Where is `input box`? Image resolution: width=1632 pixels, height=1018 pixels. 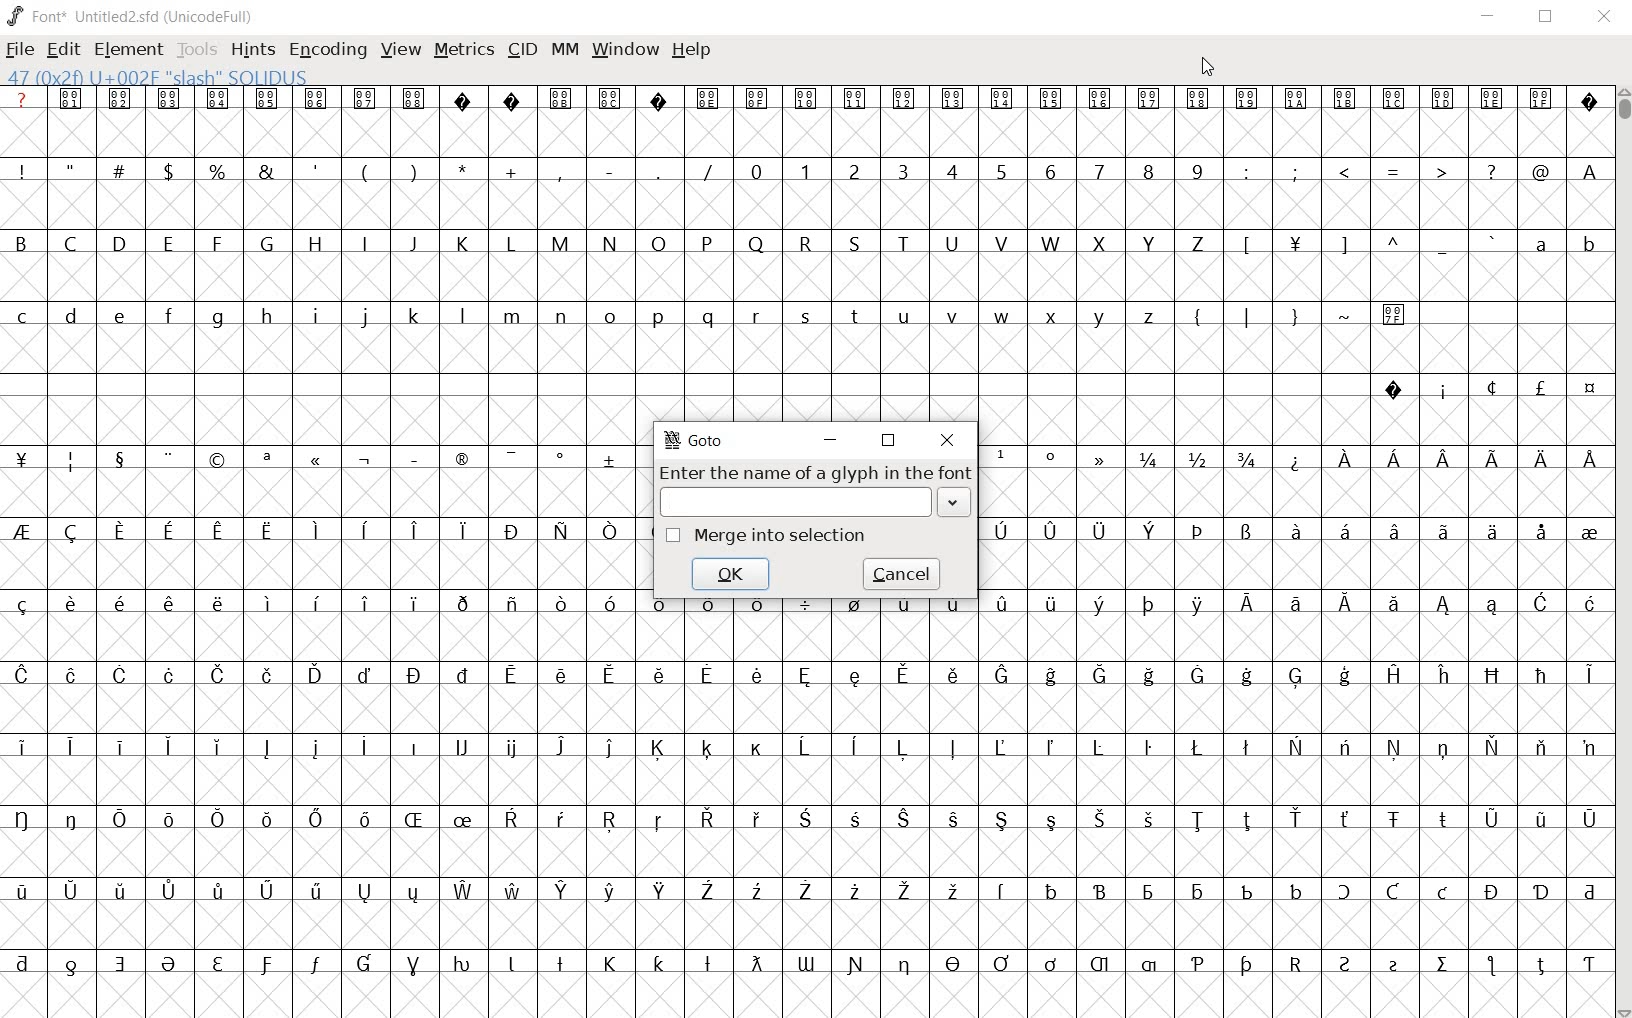
input box is located at coordinates (790, 500).